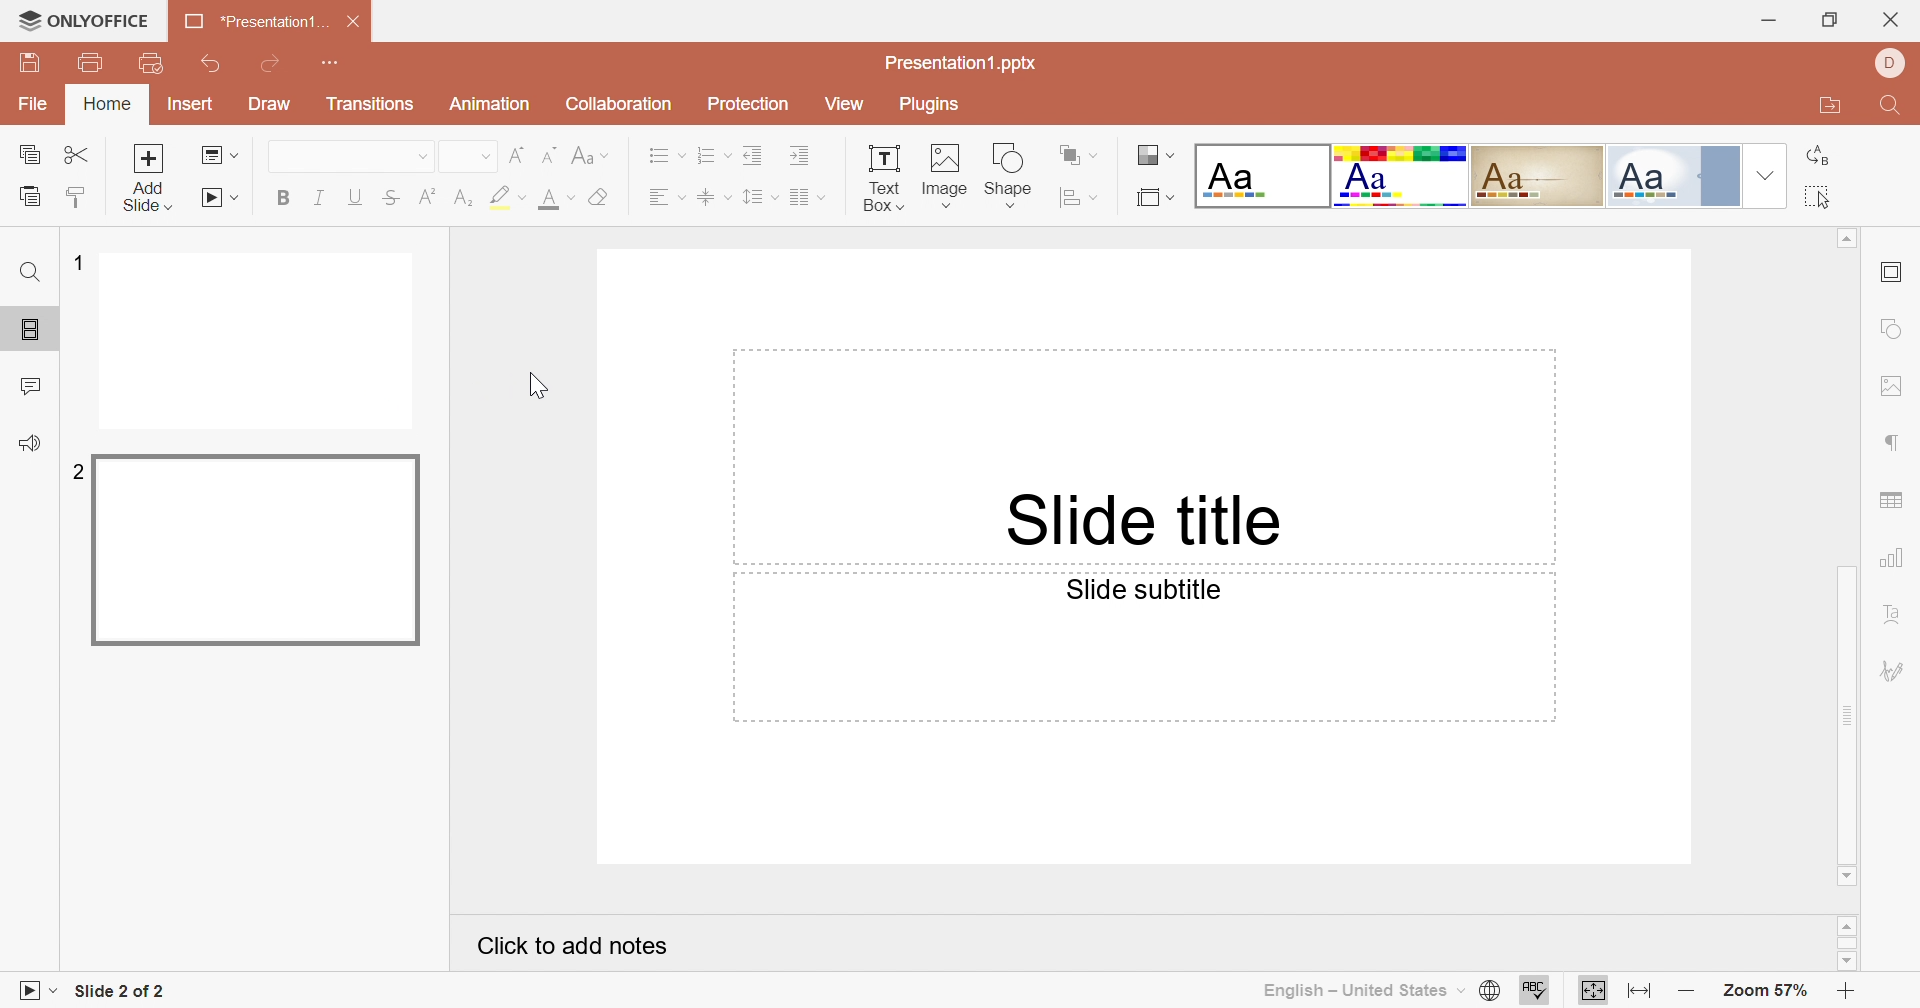 Image resolution: width=1920 pixels, height=1008 pixels. What do you see at coordinates (94, 63) in the screenshot?
I see `Print` at bounding box center [94, 63].